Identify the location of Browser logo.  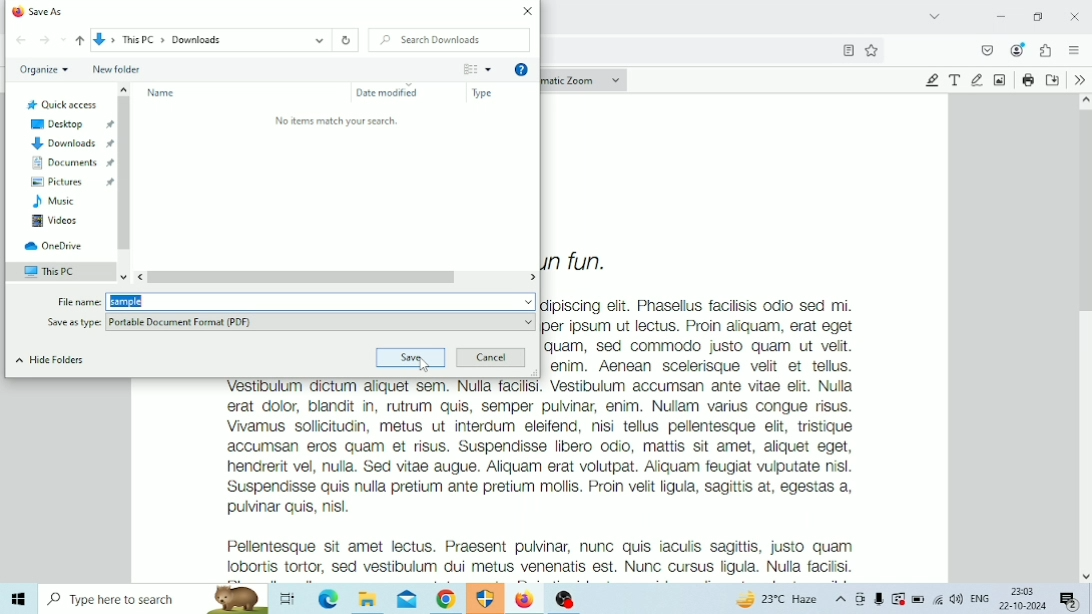
(18, 11).